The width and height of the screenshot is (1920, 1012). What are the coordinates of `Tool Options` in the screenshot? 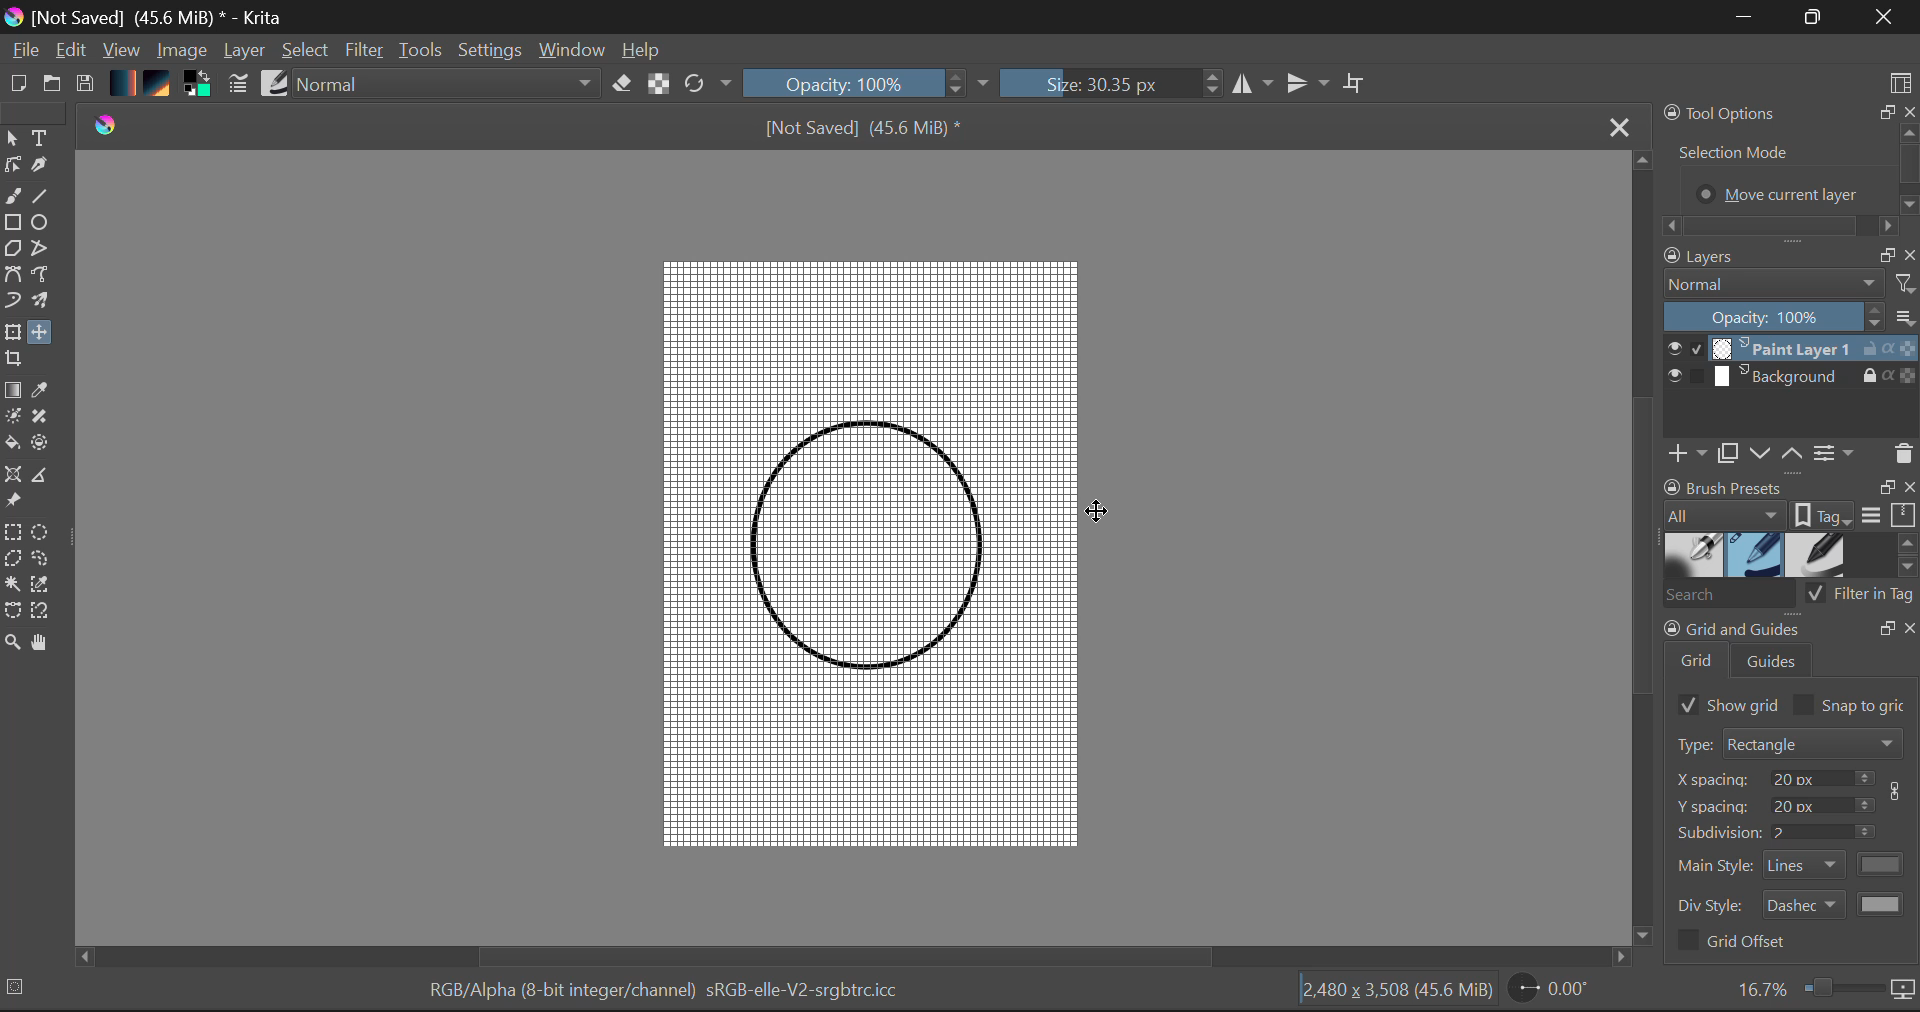 It's located at (1788, 168).